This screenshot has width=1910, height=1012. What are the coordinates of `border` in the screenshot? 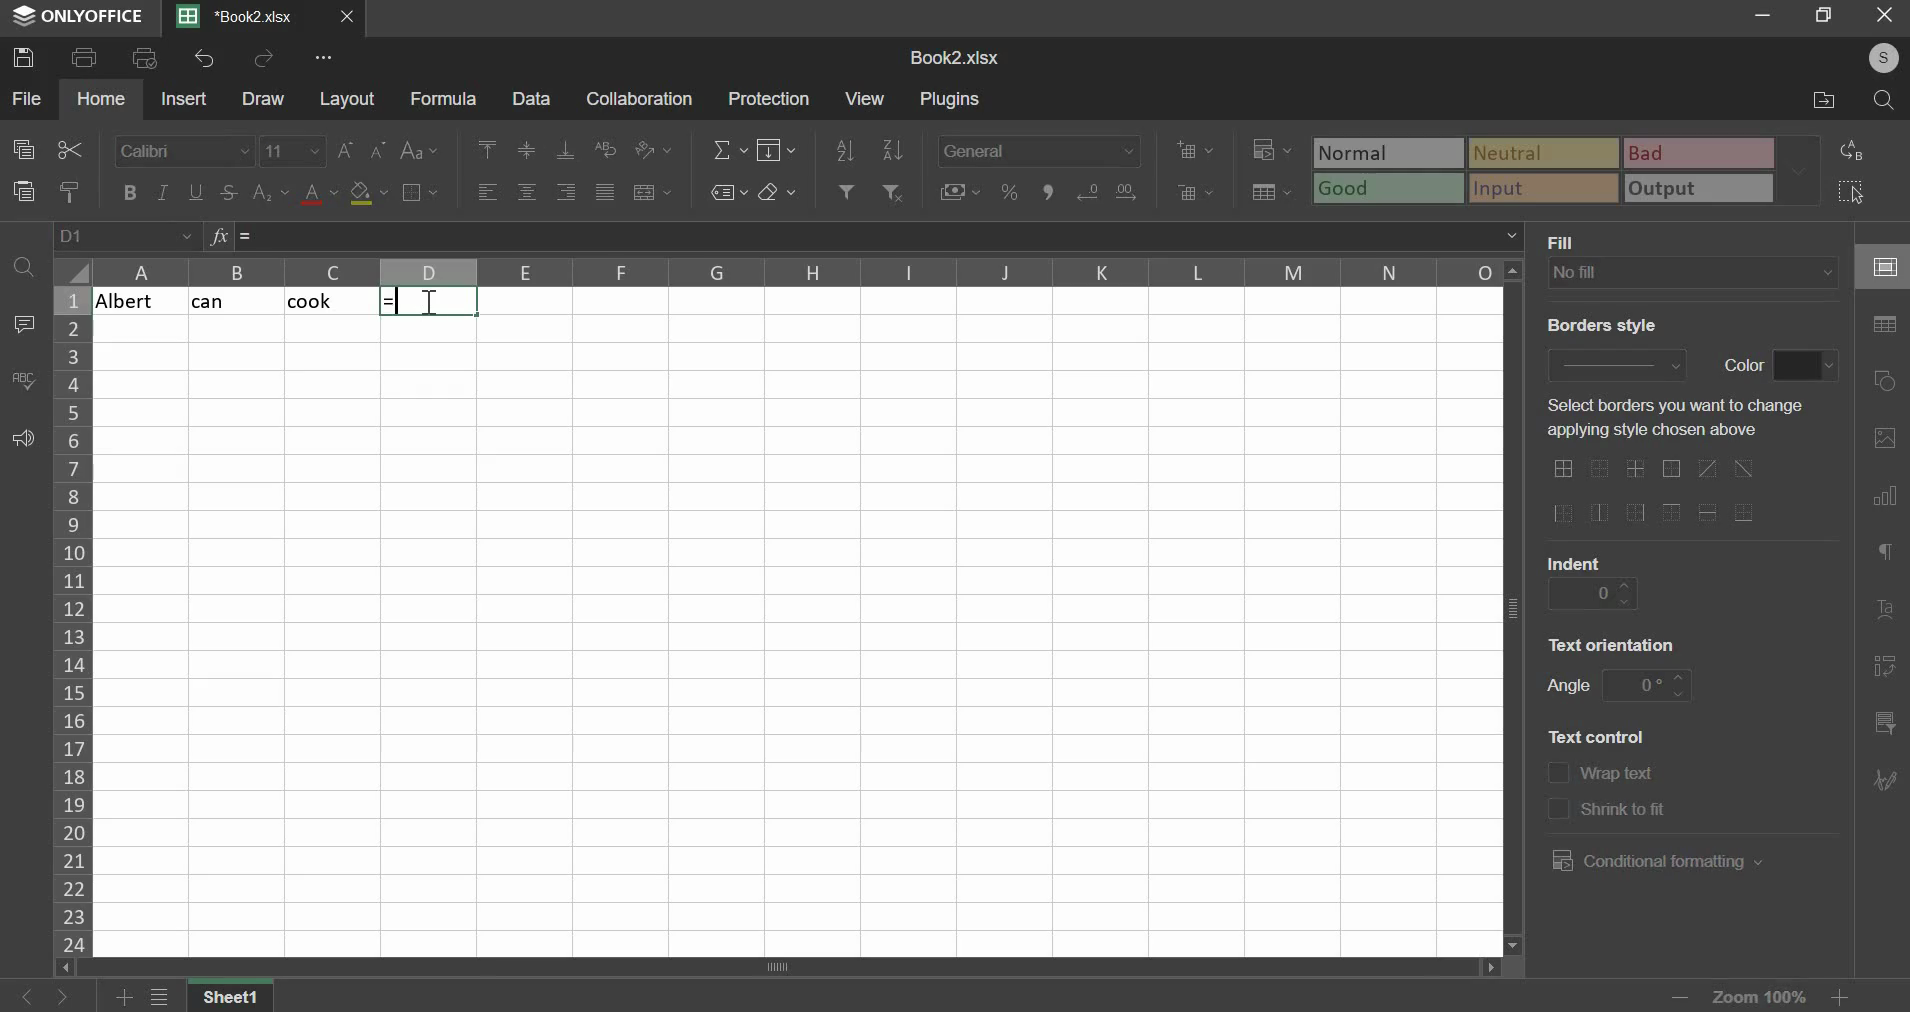 It's located at (419, 191).